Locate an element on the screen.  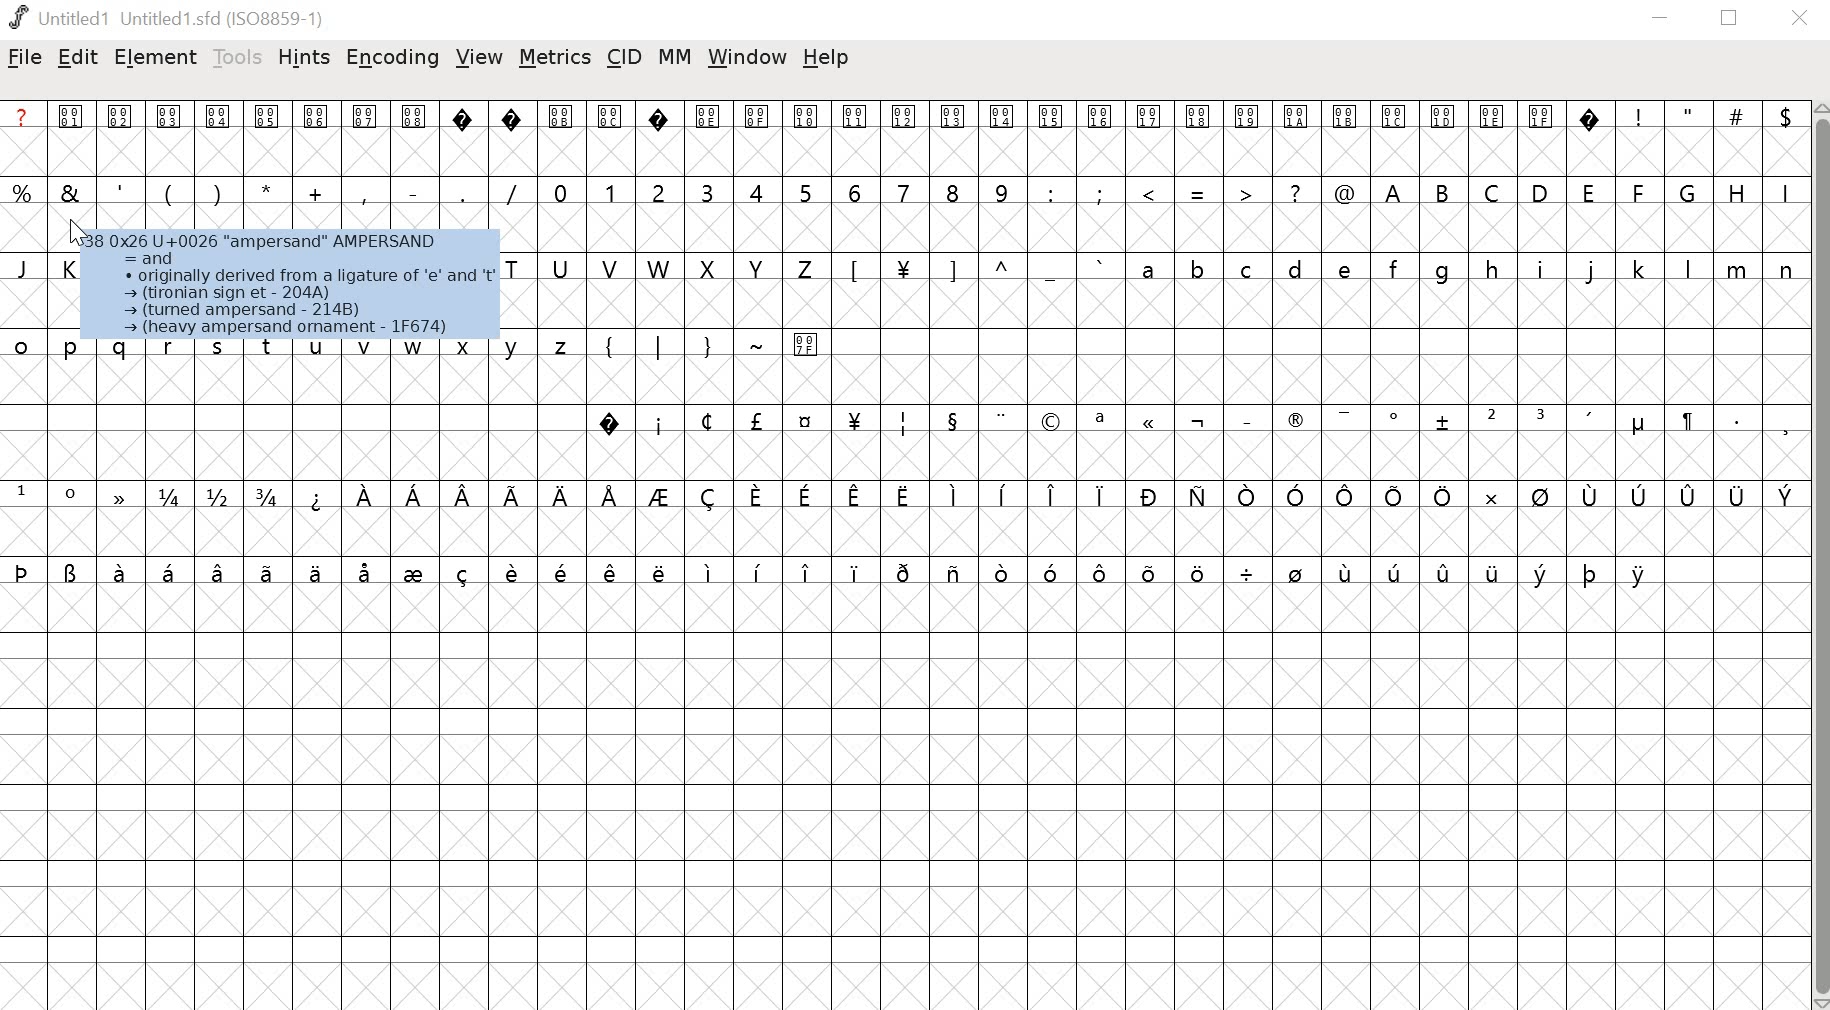
o is located at coordinates (22, 343).